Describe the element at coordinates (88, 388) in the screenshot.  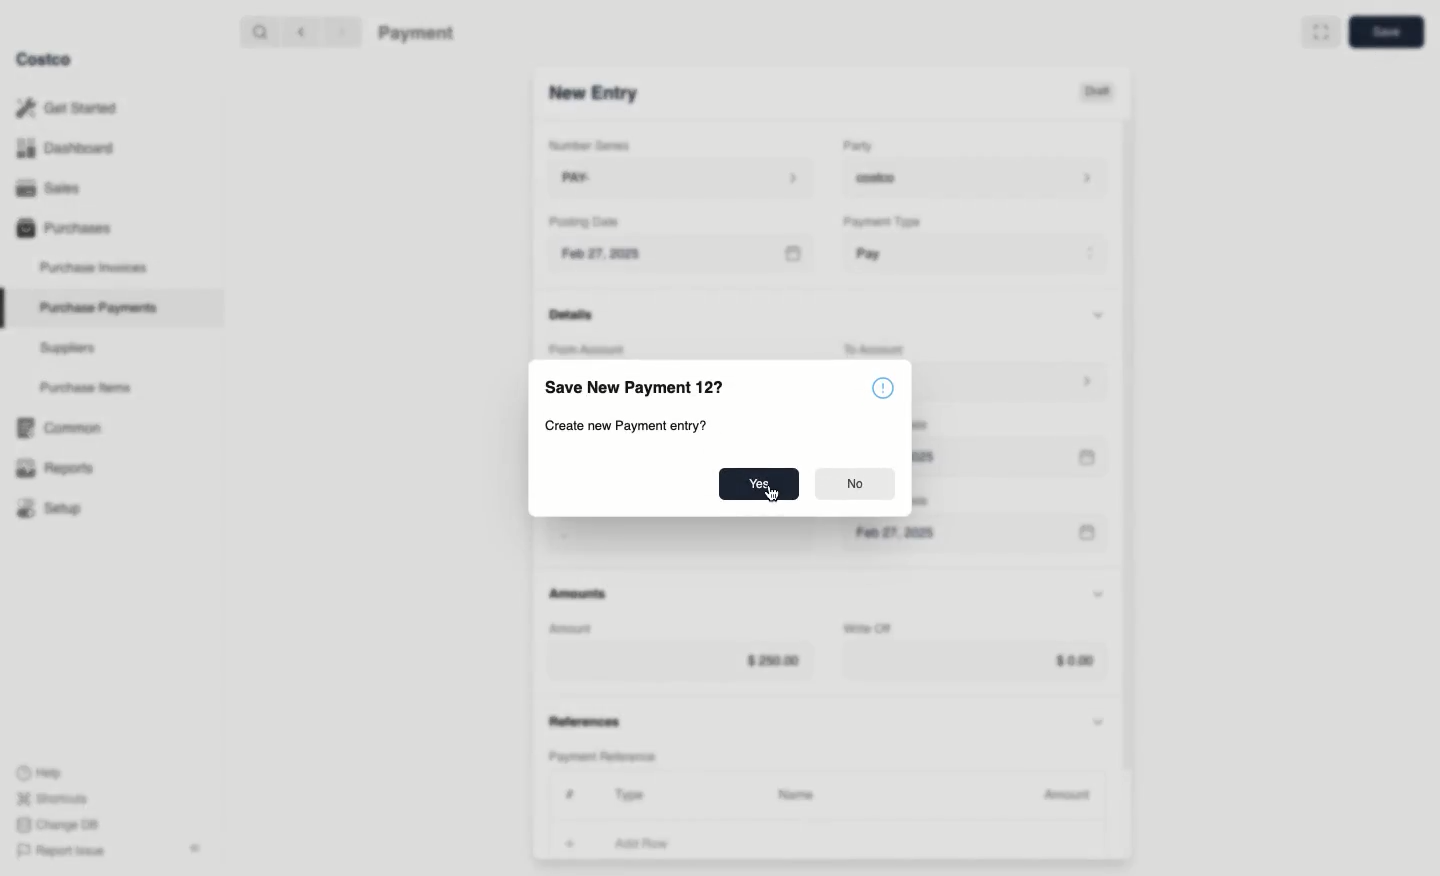
I see `Purchase Items` at that location.